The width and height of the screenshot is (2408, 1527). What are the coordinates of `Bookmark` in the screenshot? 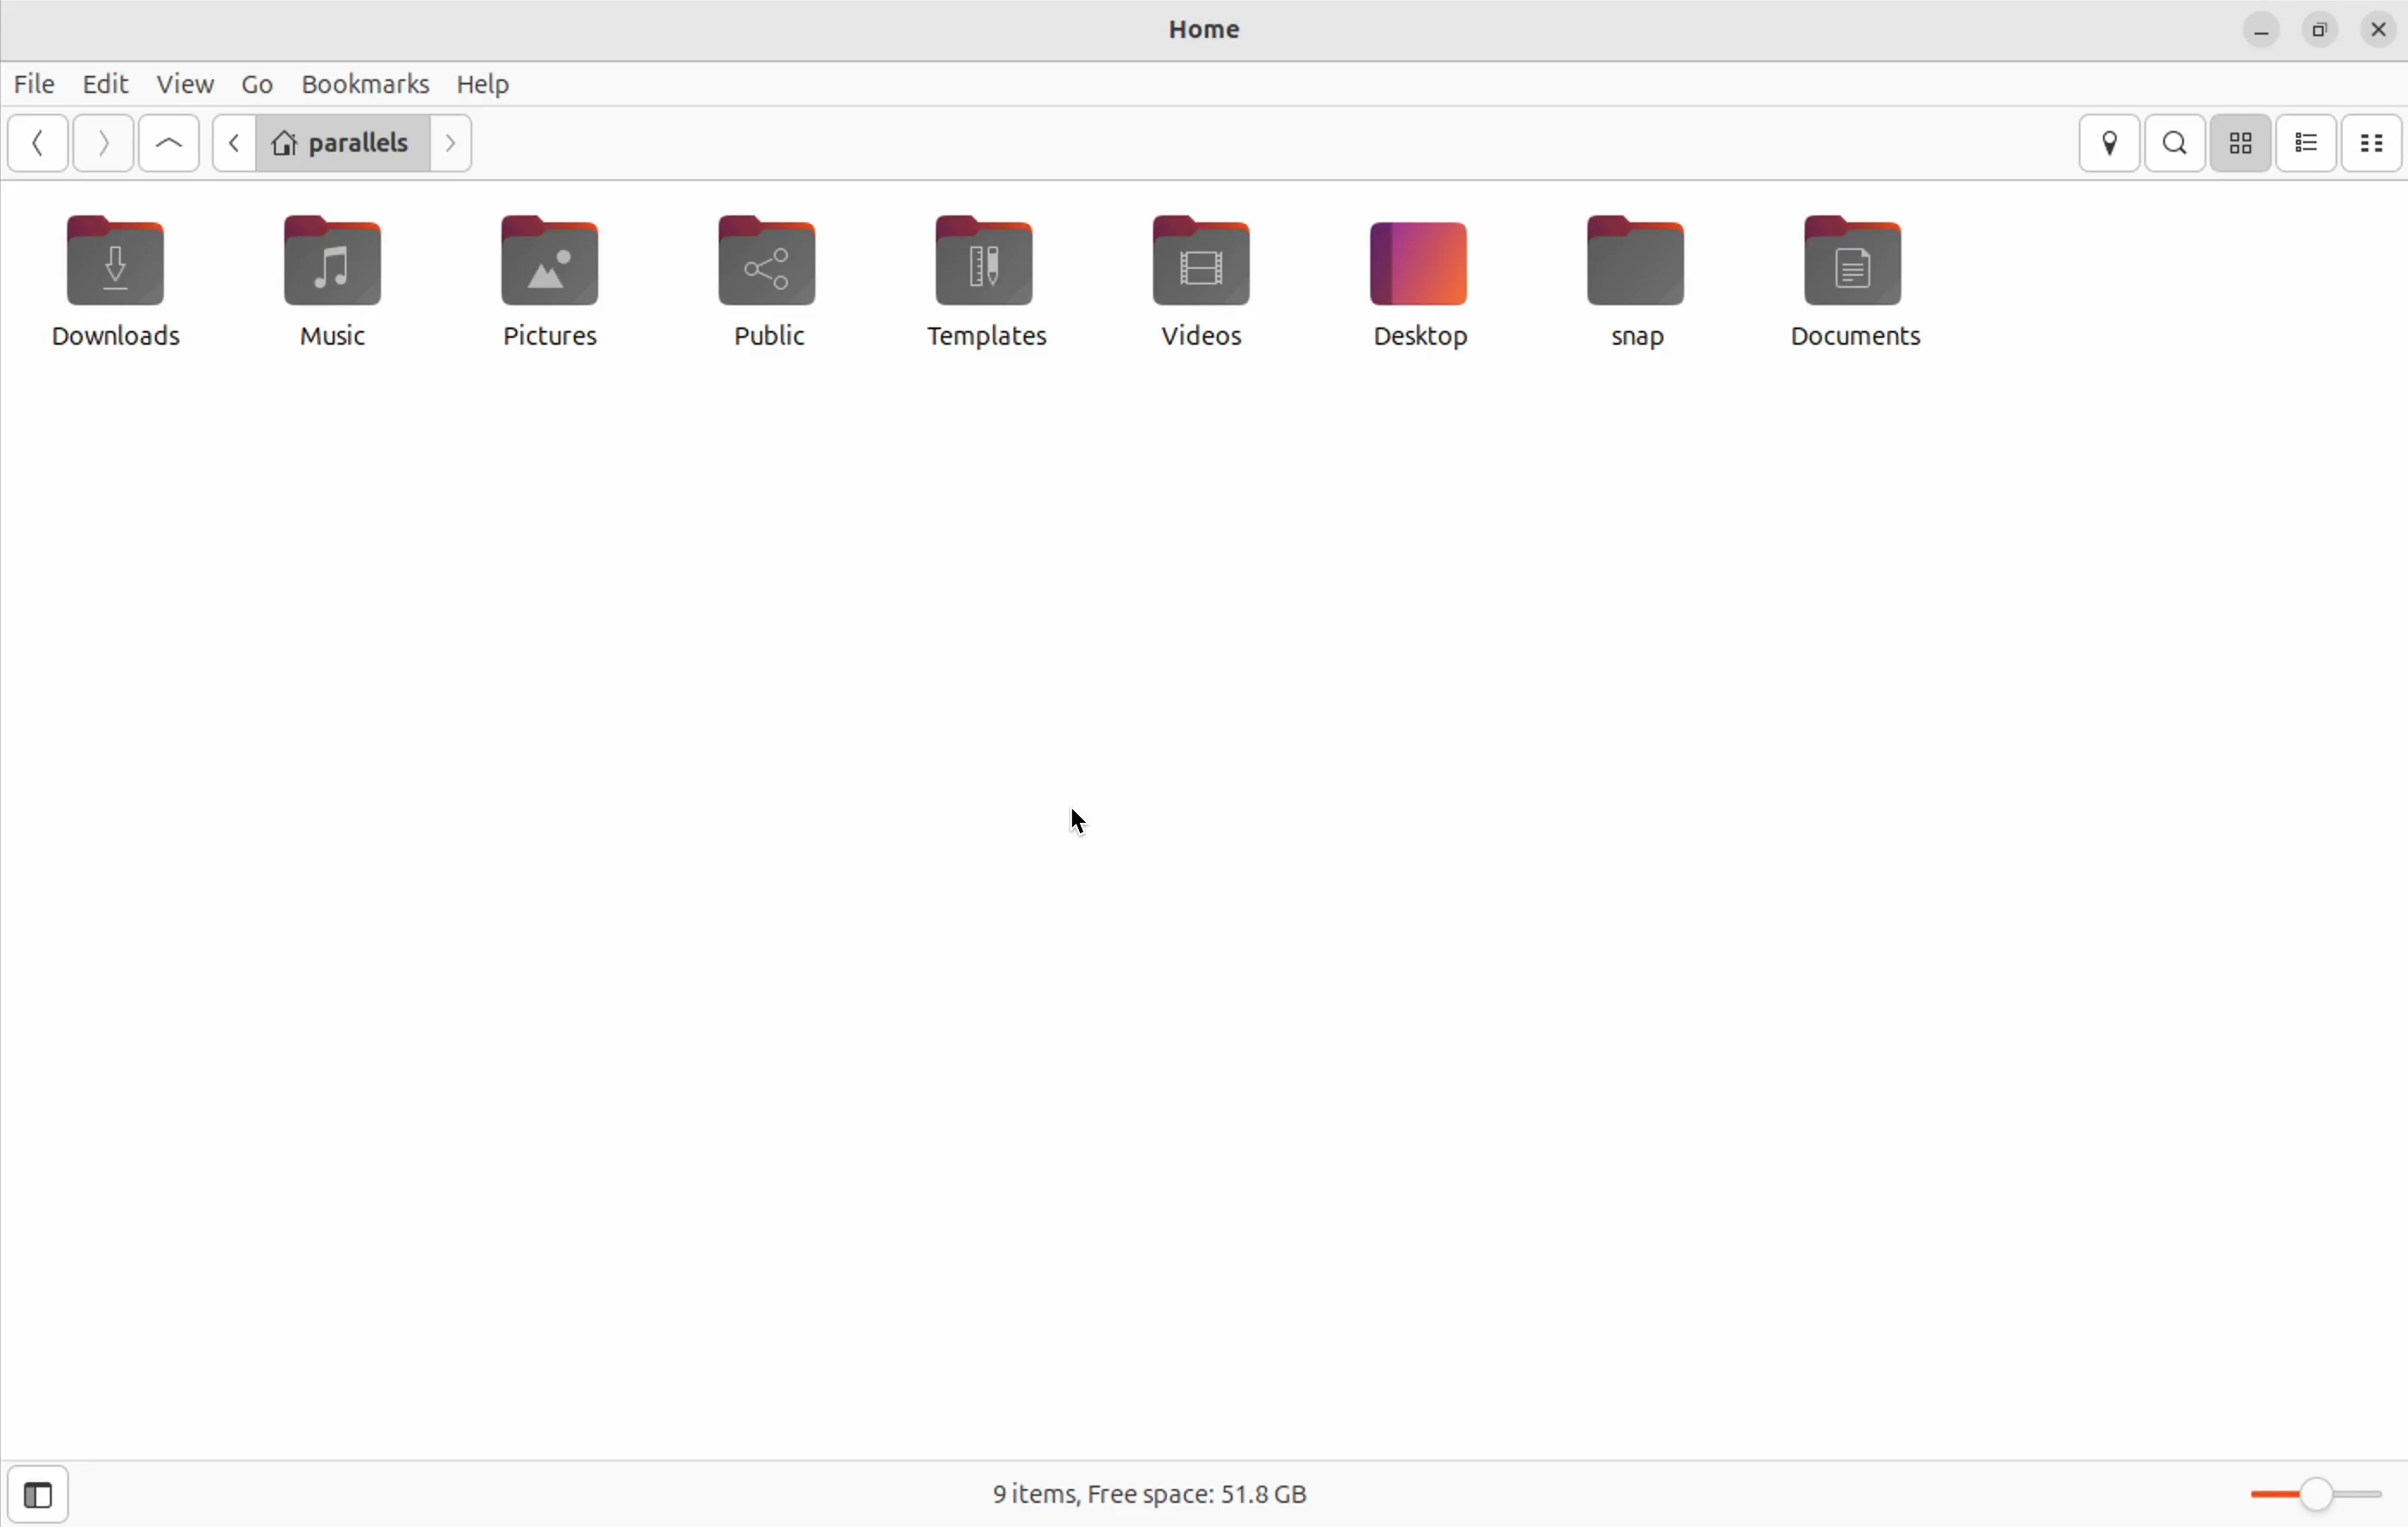 It's located at (362, 83).